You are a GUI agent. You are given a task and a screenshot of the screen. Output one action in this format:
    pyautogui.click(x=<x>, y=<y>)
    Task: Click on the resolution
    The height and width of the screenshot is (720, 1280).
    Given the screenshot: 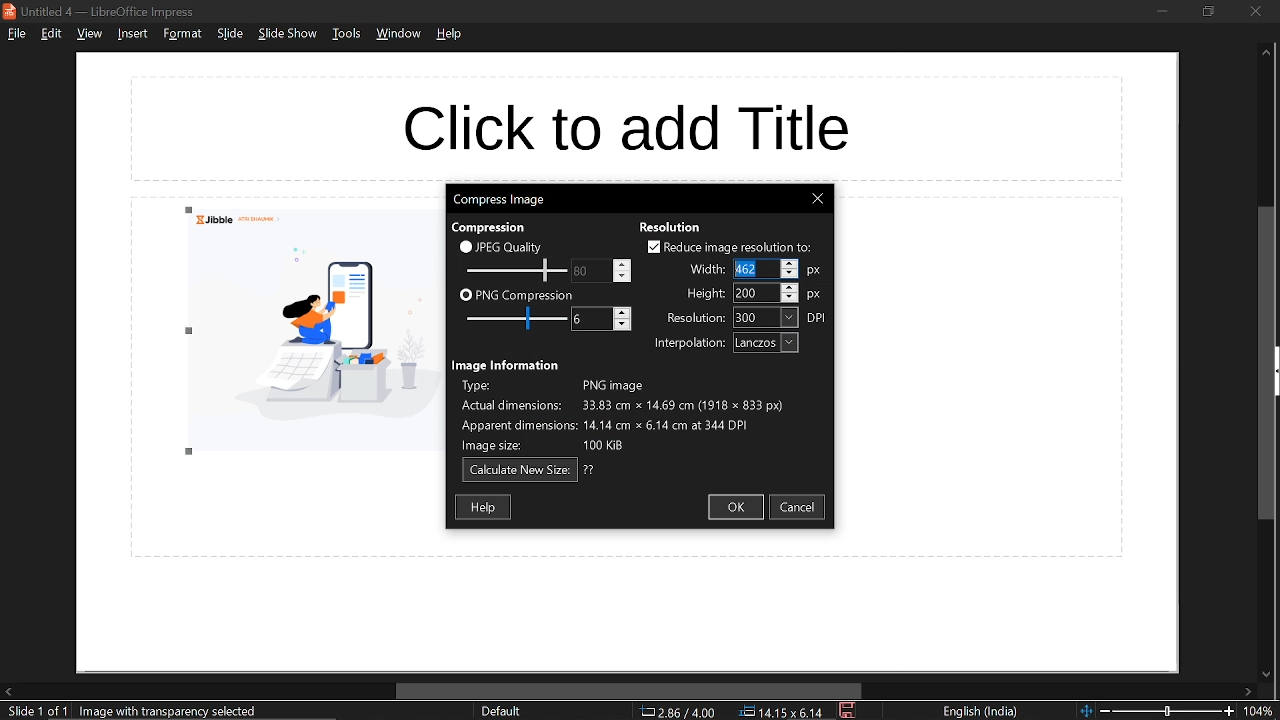 What is the action you would take?
    pyautogui.click(x=766, y=318)
    